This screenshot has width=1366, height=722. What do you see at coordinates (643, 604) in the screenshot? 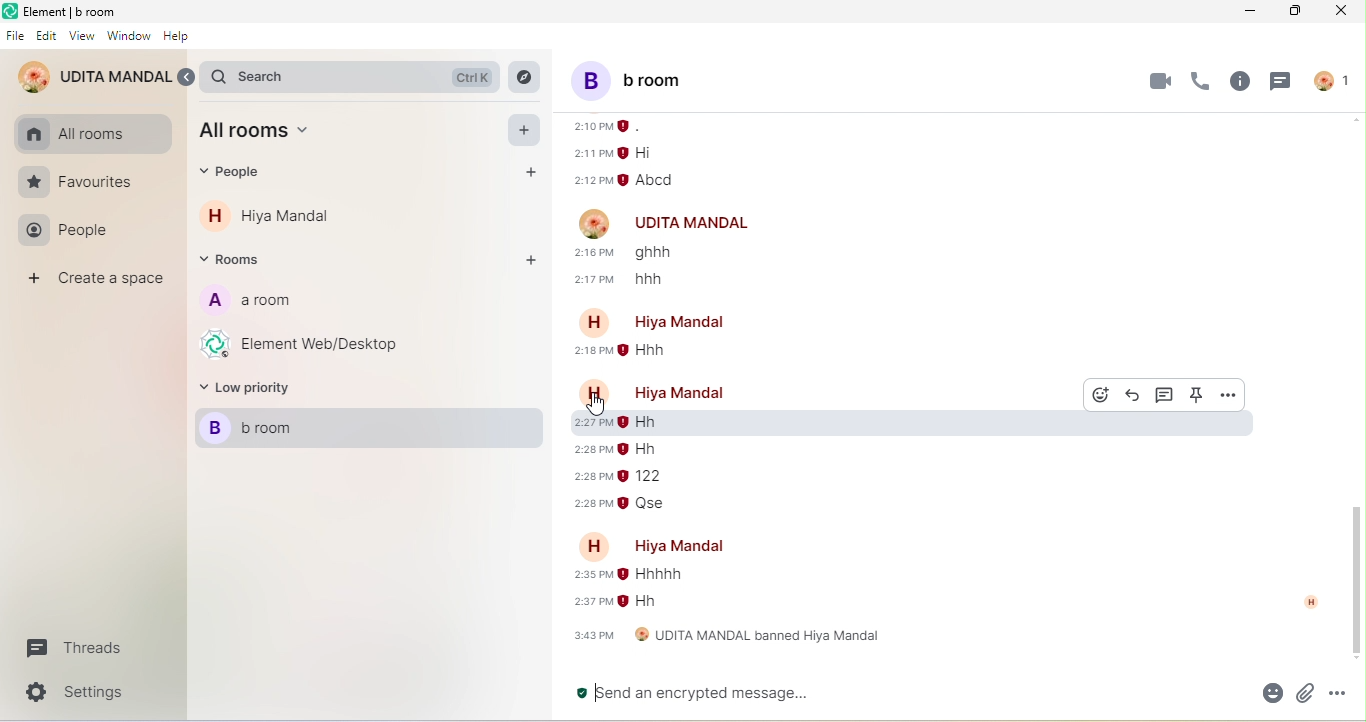
I see `hh-older message from hiya mandal` at bounding box center [643, 604].